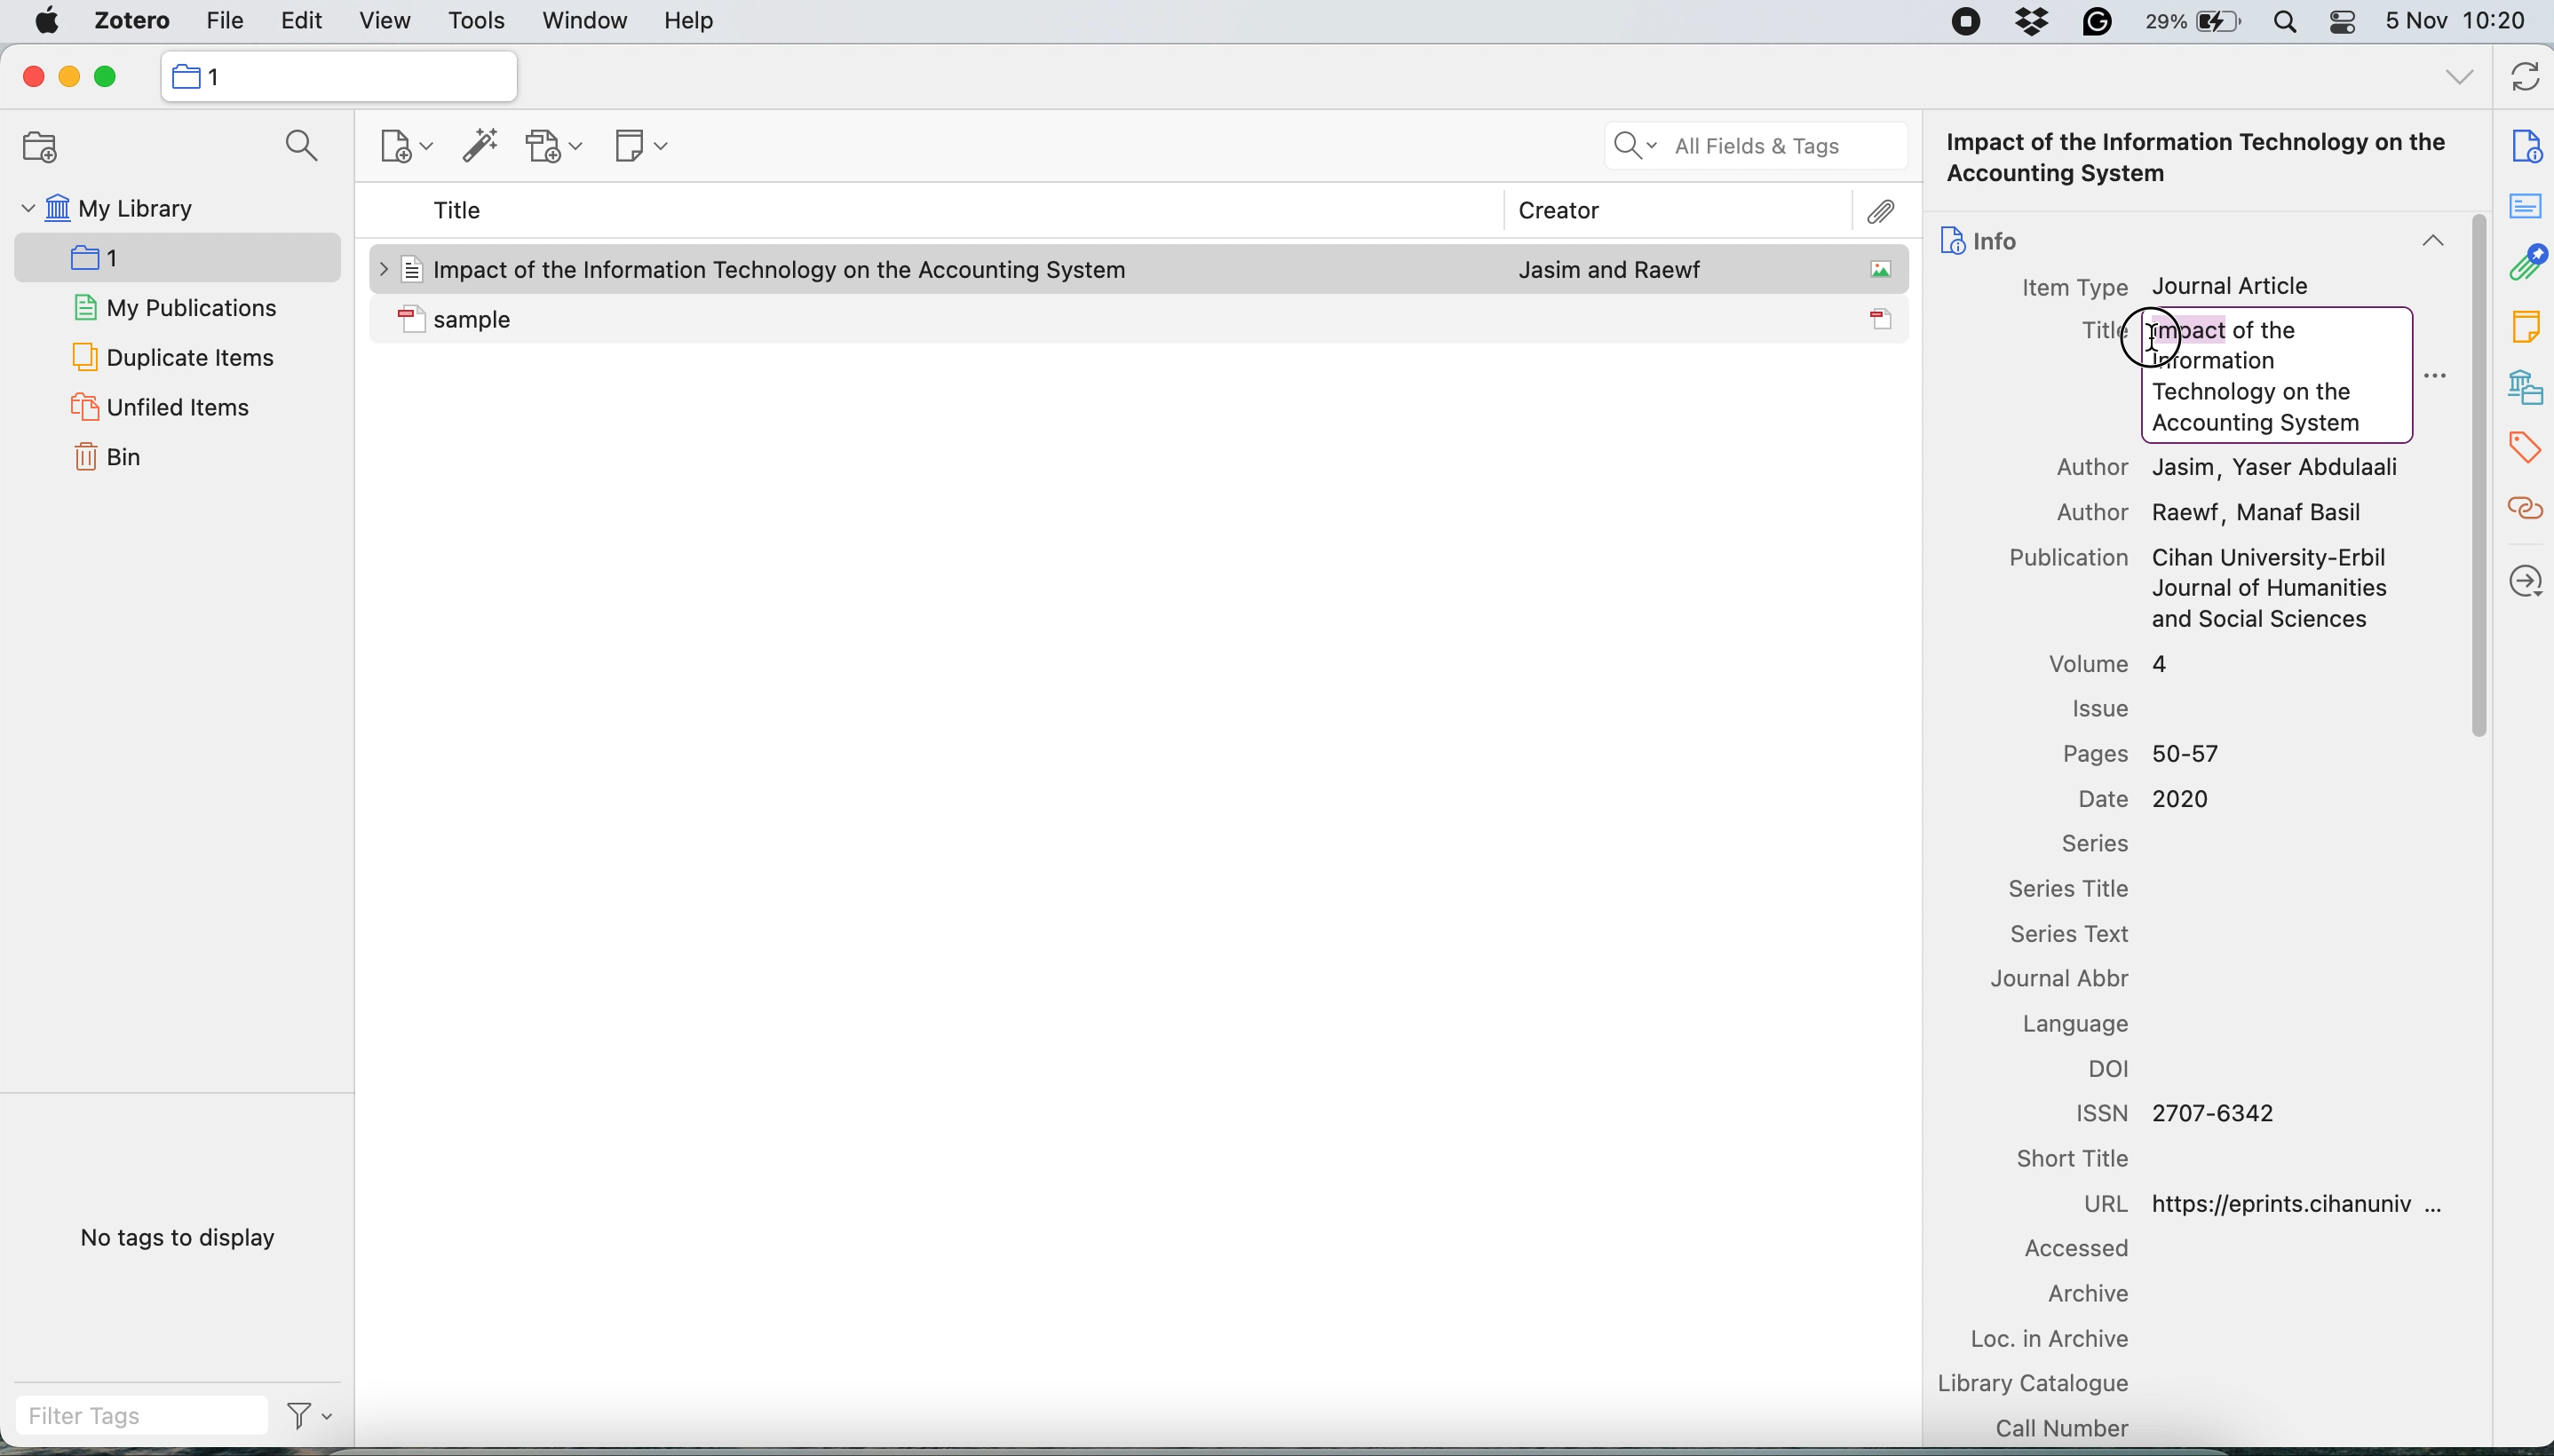 The height and width of the screenshot is (1456, 2554). Describe the element at coordinates (409, 269) in the screenshot. I see `icon` at that location.